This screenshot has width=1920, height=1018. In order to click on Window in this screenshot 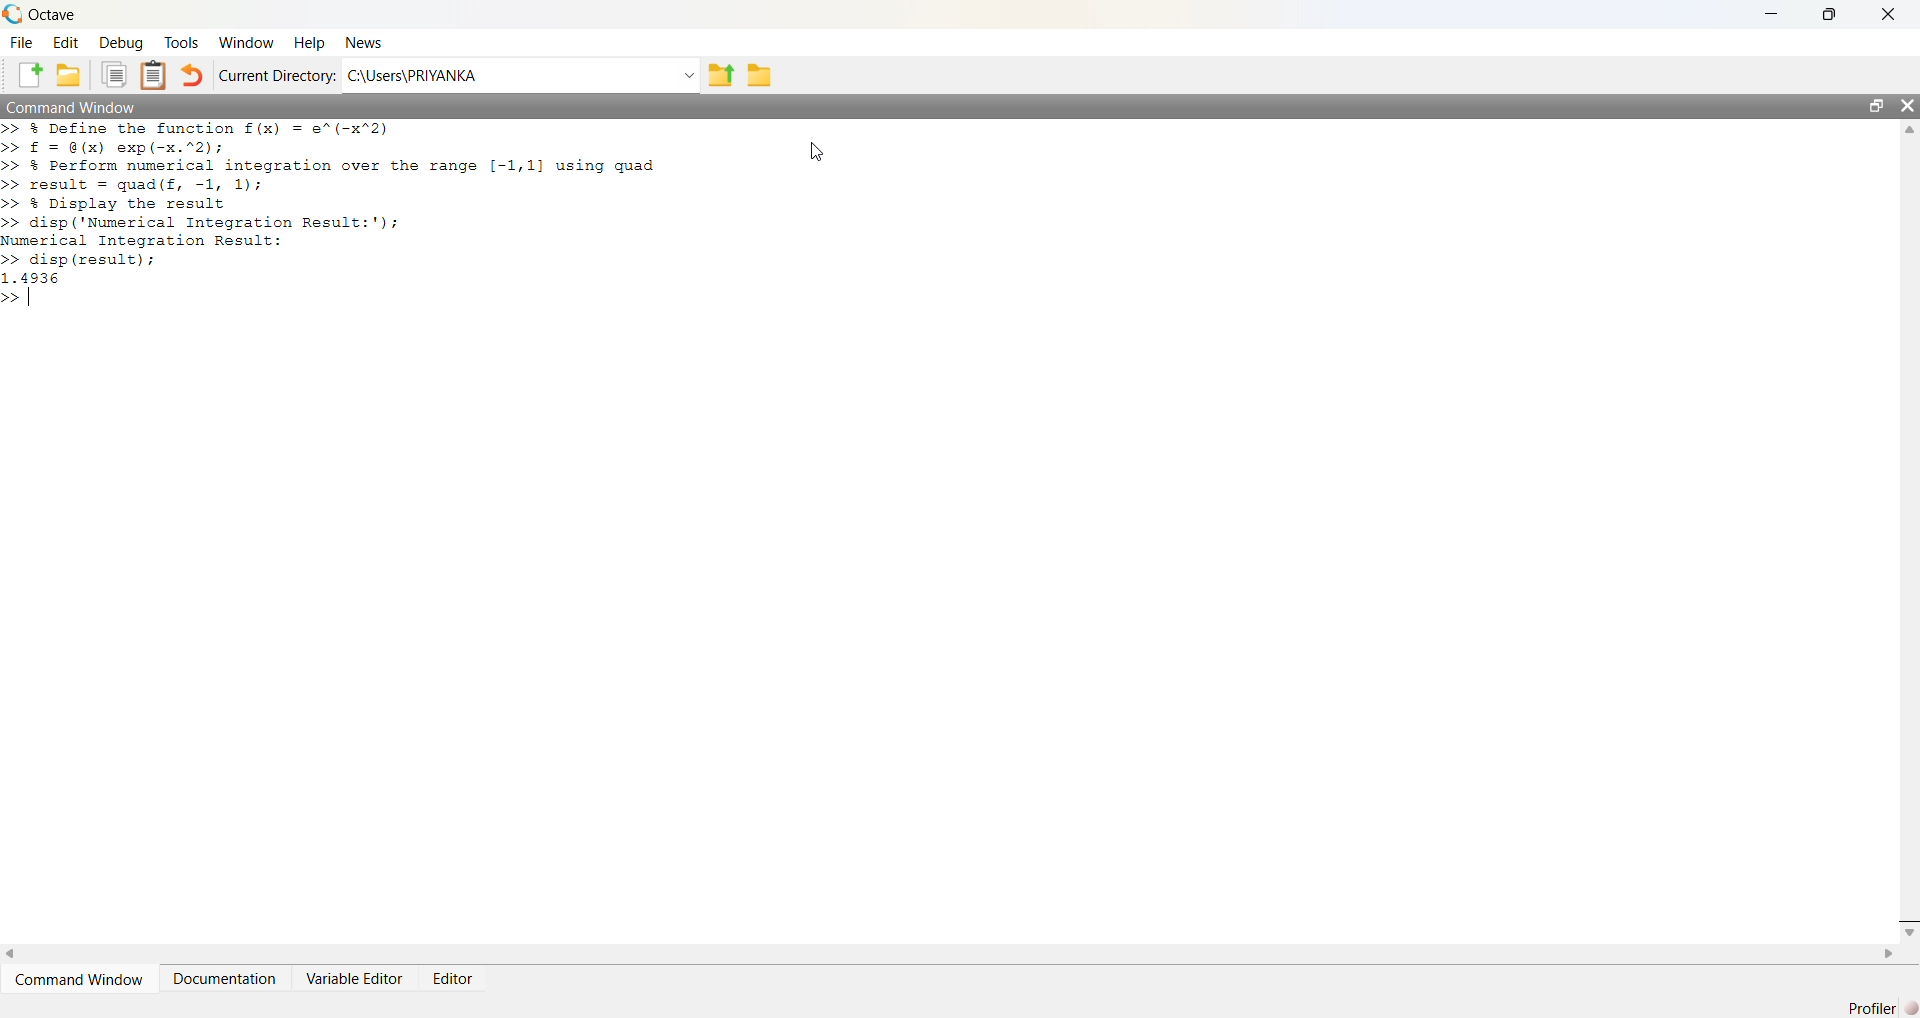, I will do `click(246, 41)`.